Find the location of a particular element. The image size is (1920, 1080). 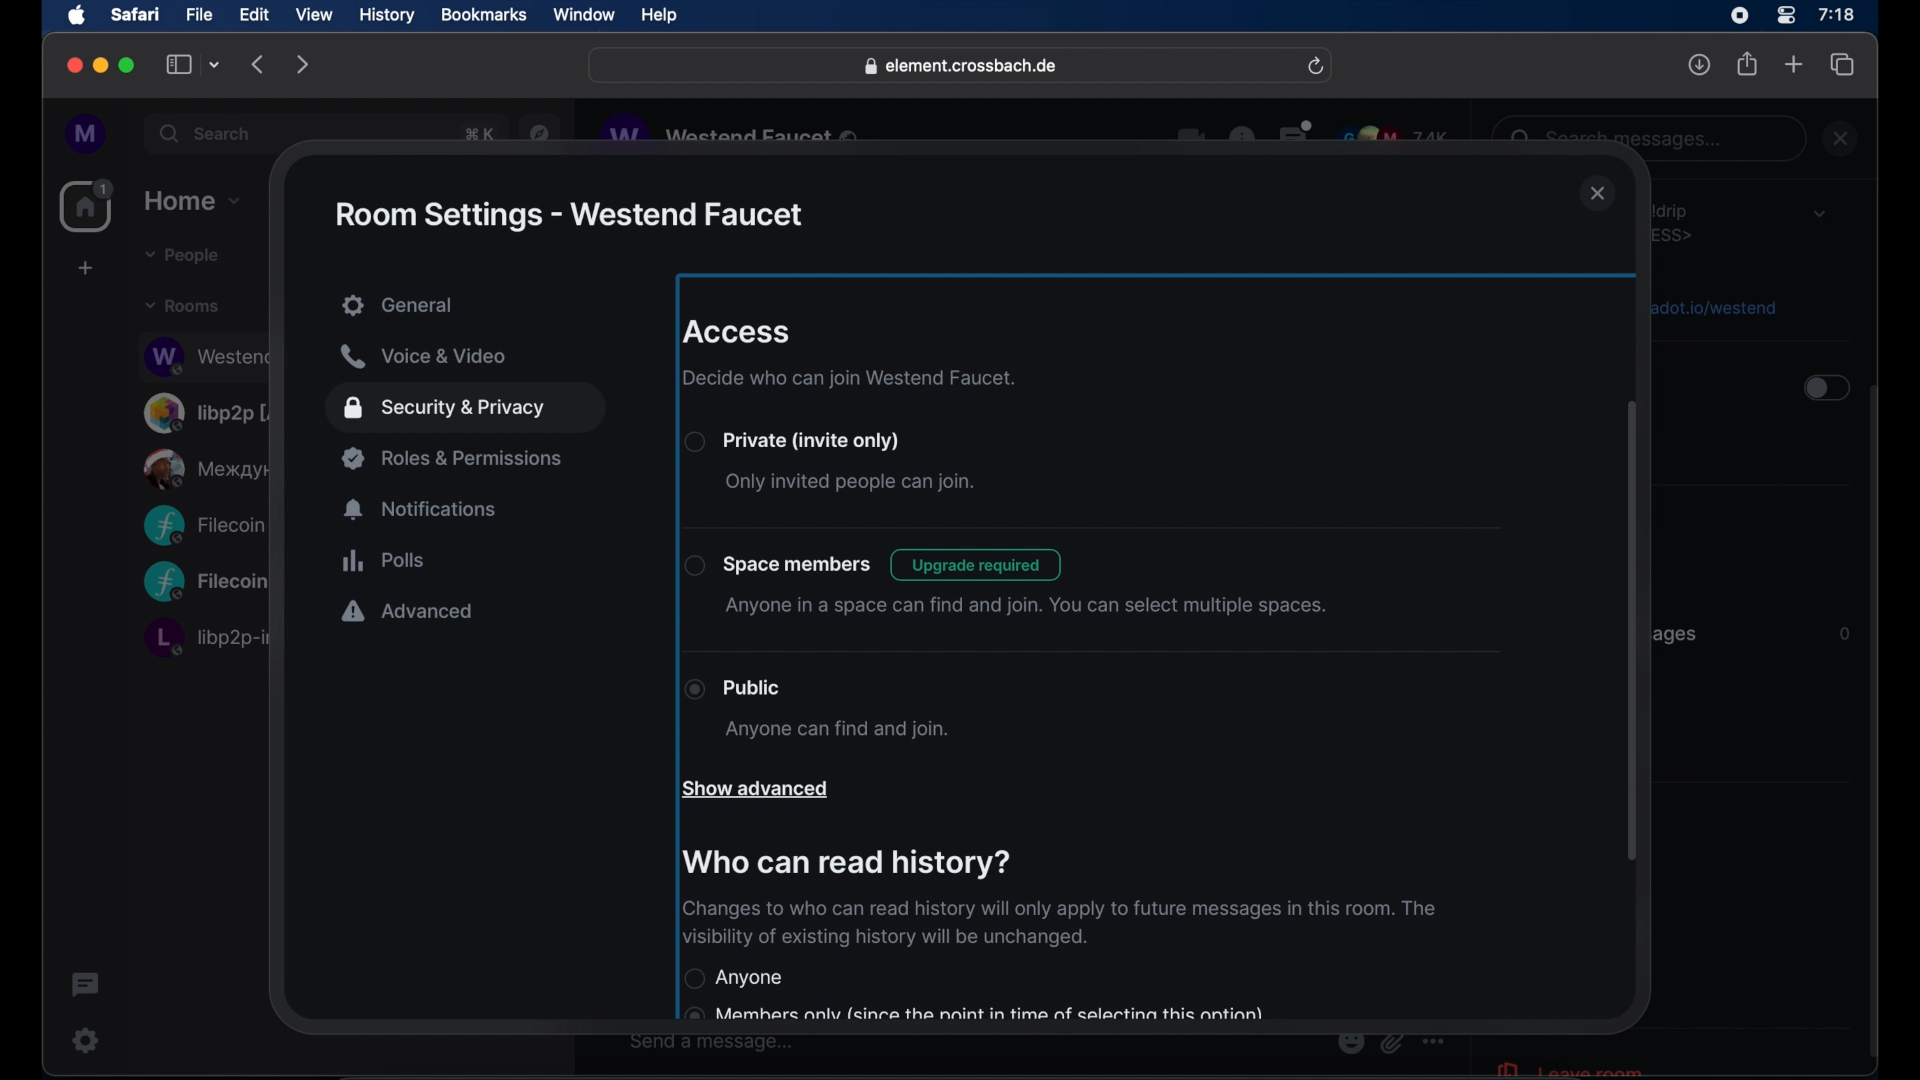

obscure is located at coordinates (476, 134).